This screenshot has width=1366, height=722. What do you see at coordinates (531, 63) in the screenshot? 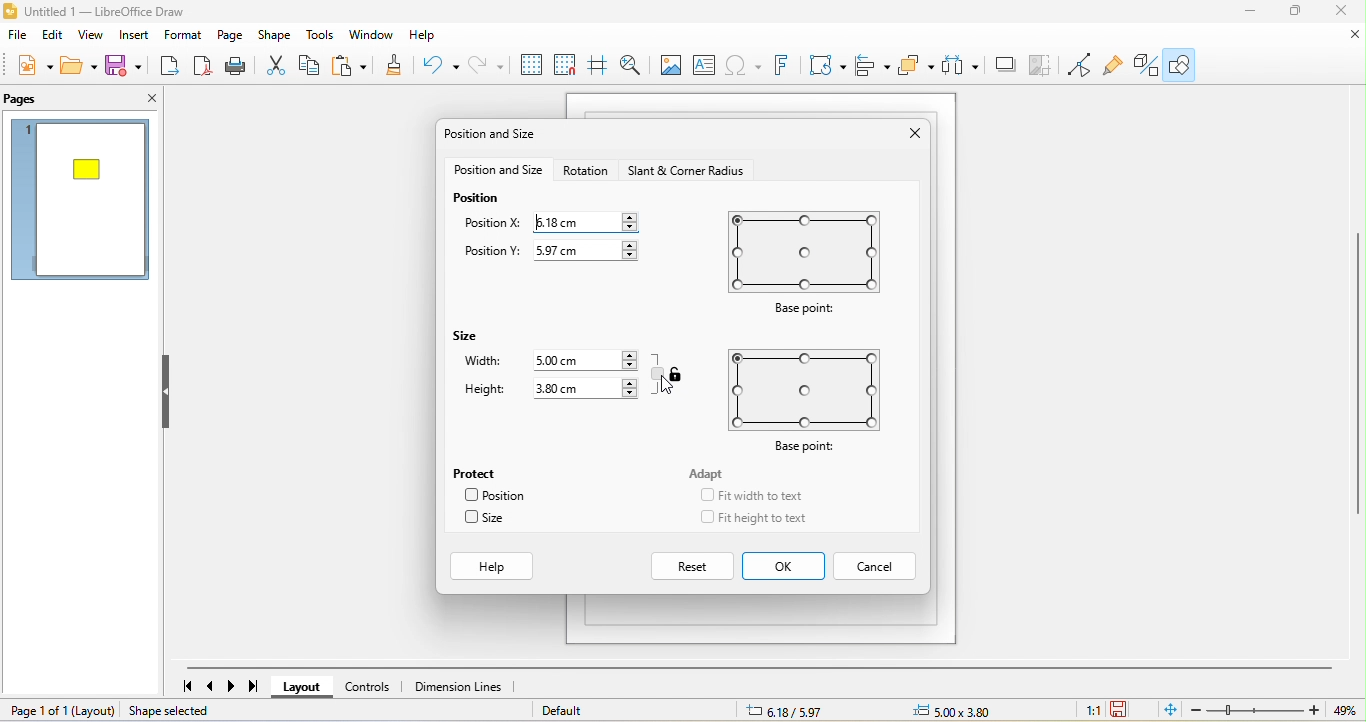
I see `display grid` at bounding box center [531, 63].